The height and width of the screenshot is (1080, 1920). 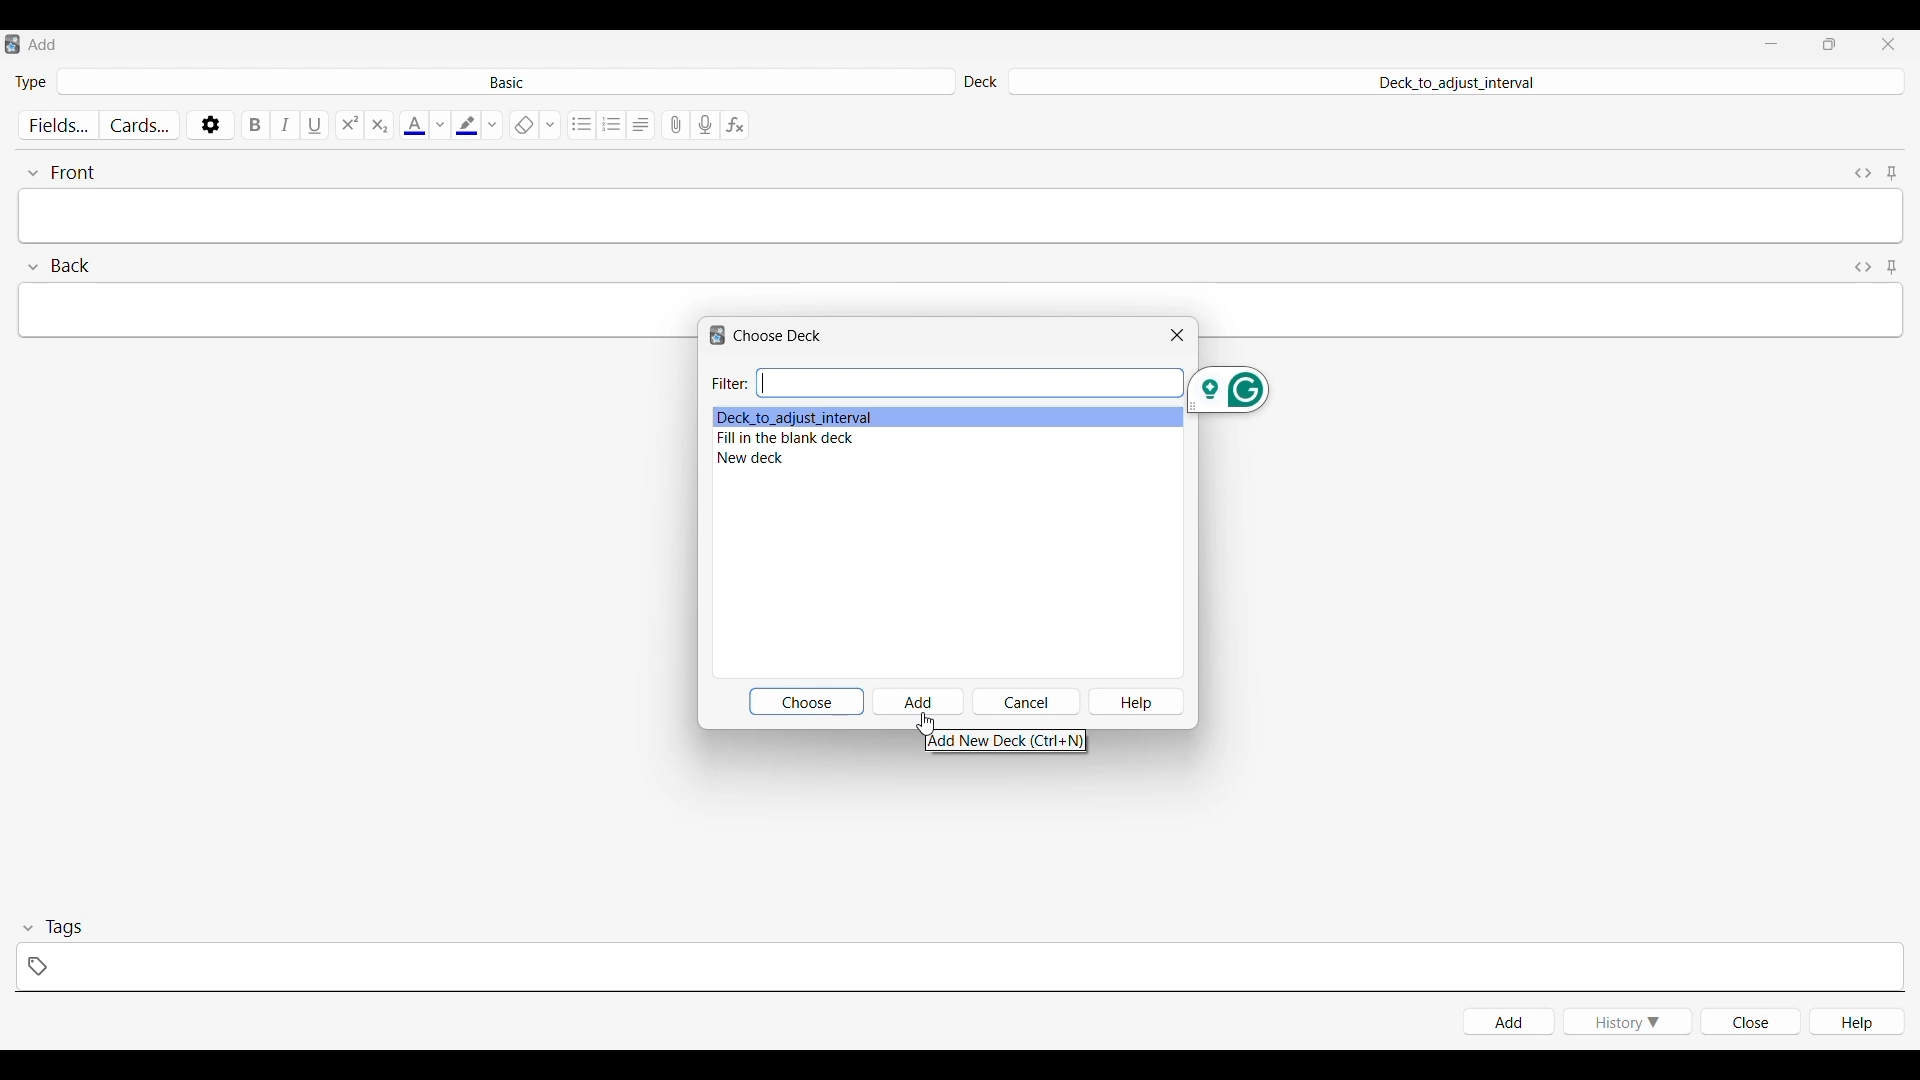 What do you see at coordinates (61, 173) in the screenshot?
I see `Collapse font field` at bounding box center [61, 173].